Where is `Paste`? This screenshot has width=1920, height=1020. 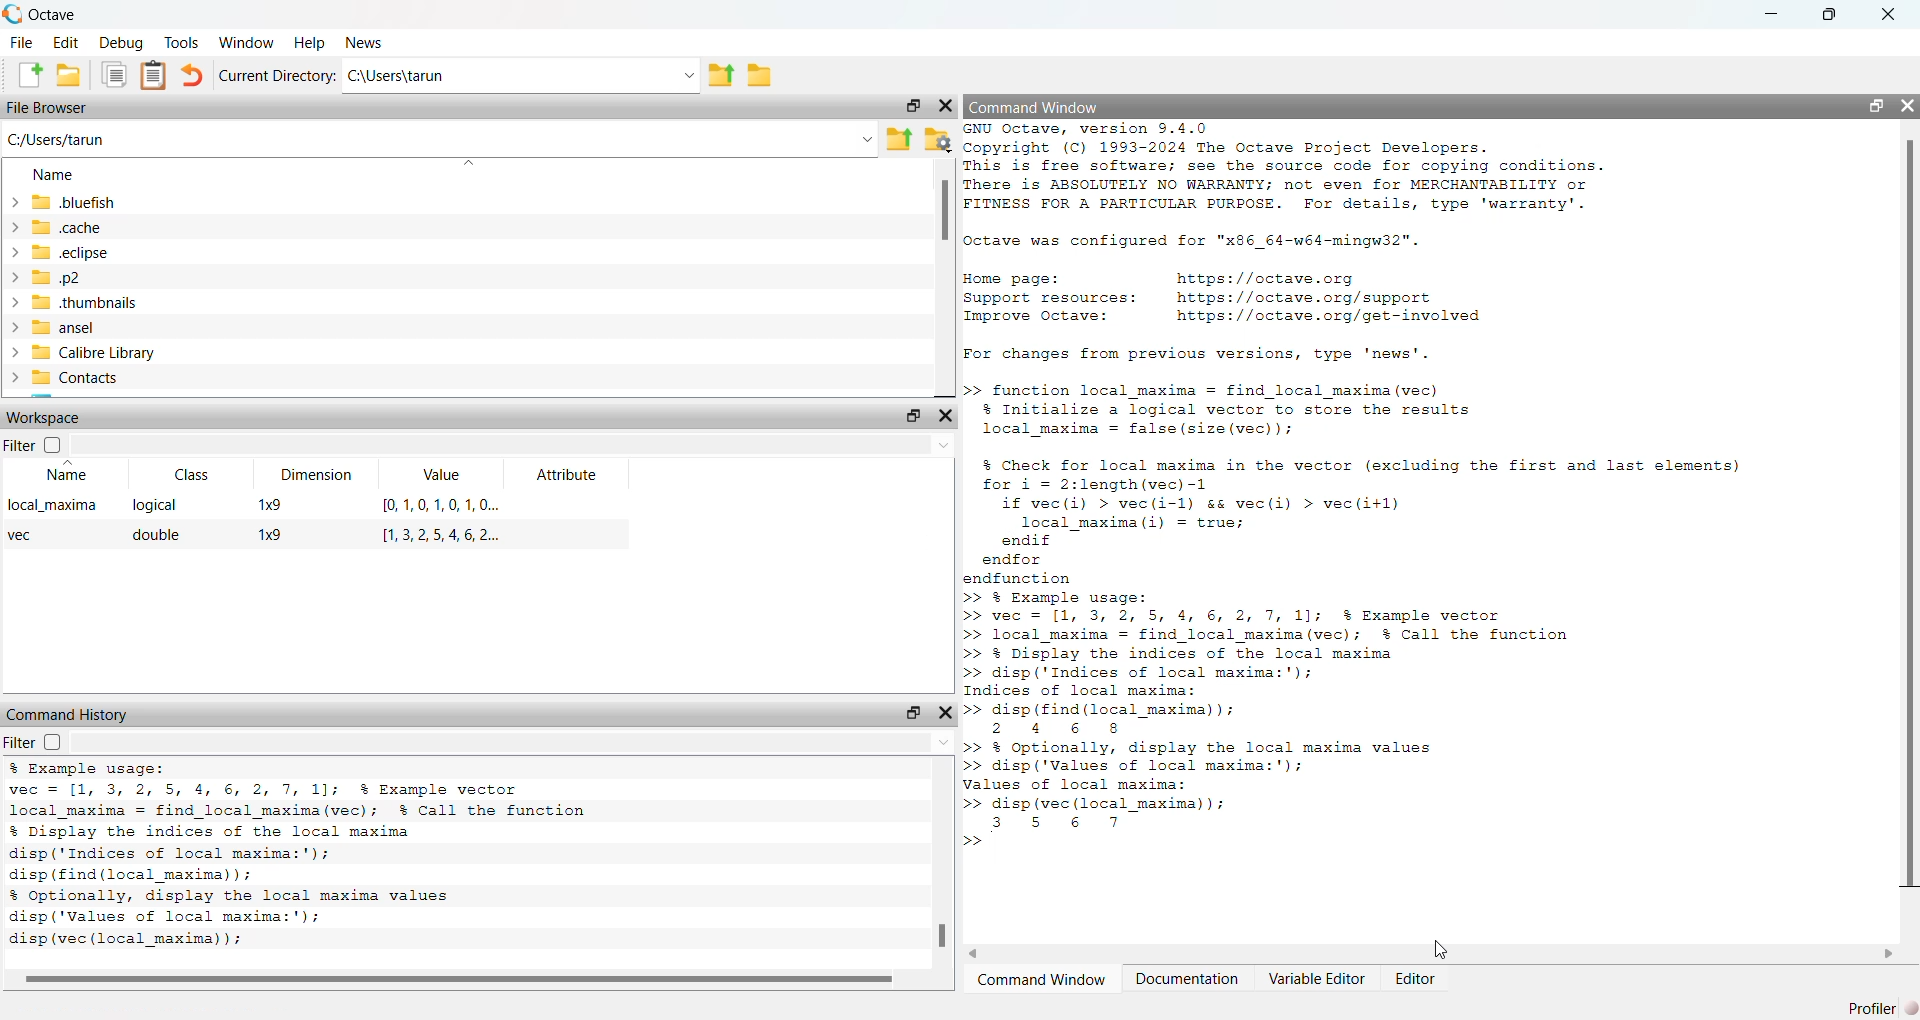 Paste is located at coordinates (153, 76).